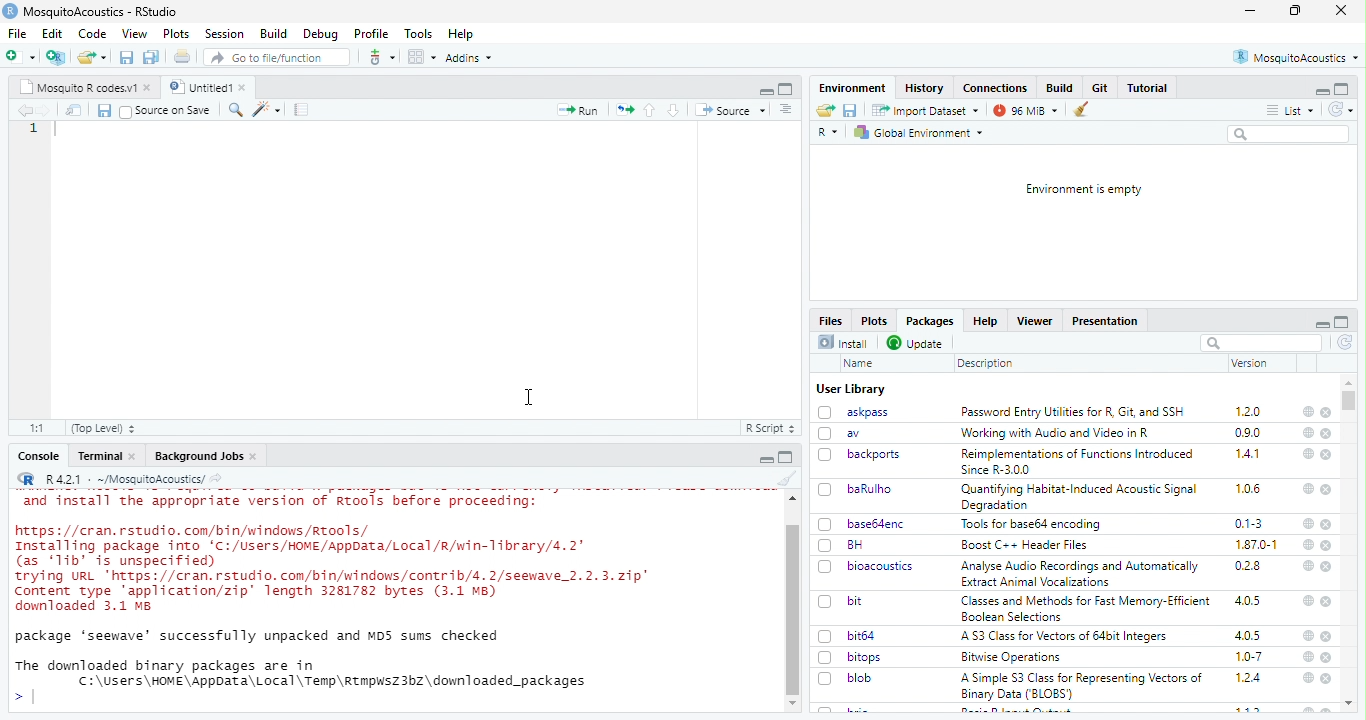 Image resolution: width=1366 pixels, height=720 pixels. What do you see at coordinates (851, 110) in the screenshot?
I see `save` at bounding box center [851, 110].